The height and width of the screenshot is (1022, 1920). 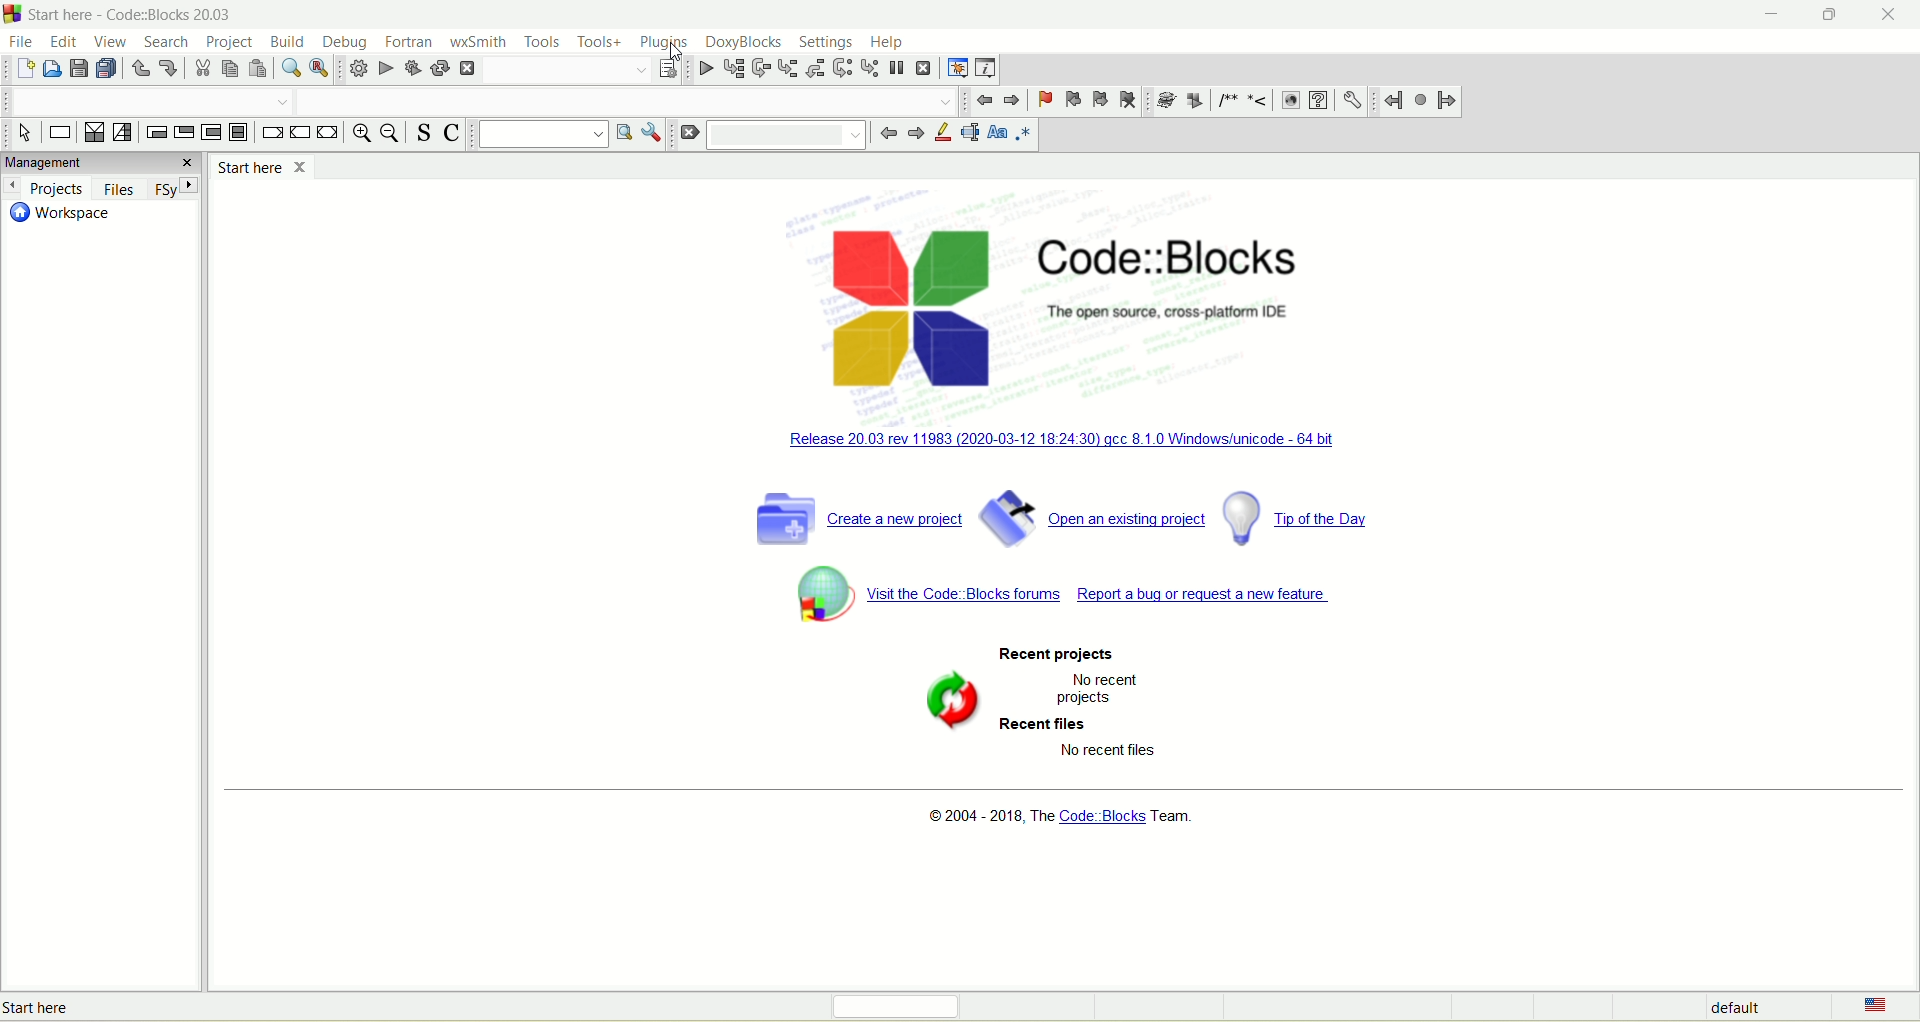 I want to click on block instructions, so click(x=239, y=132).